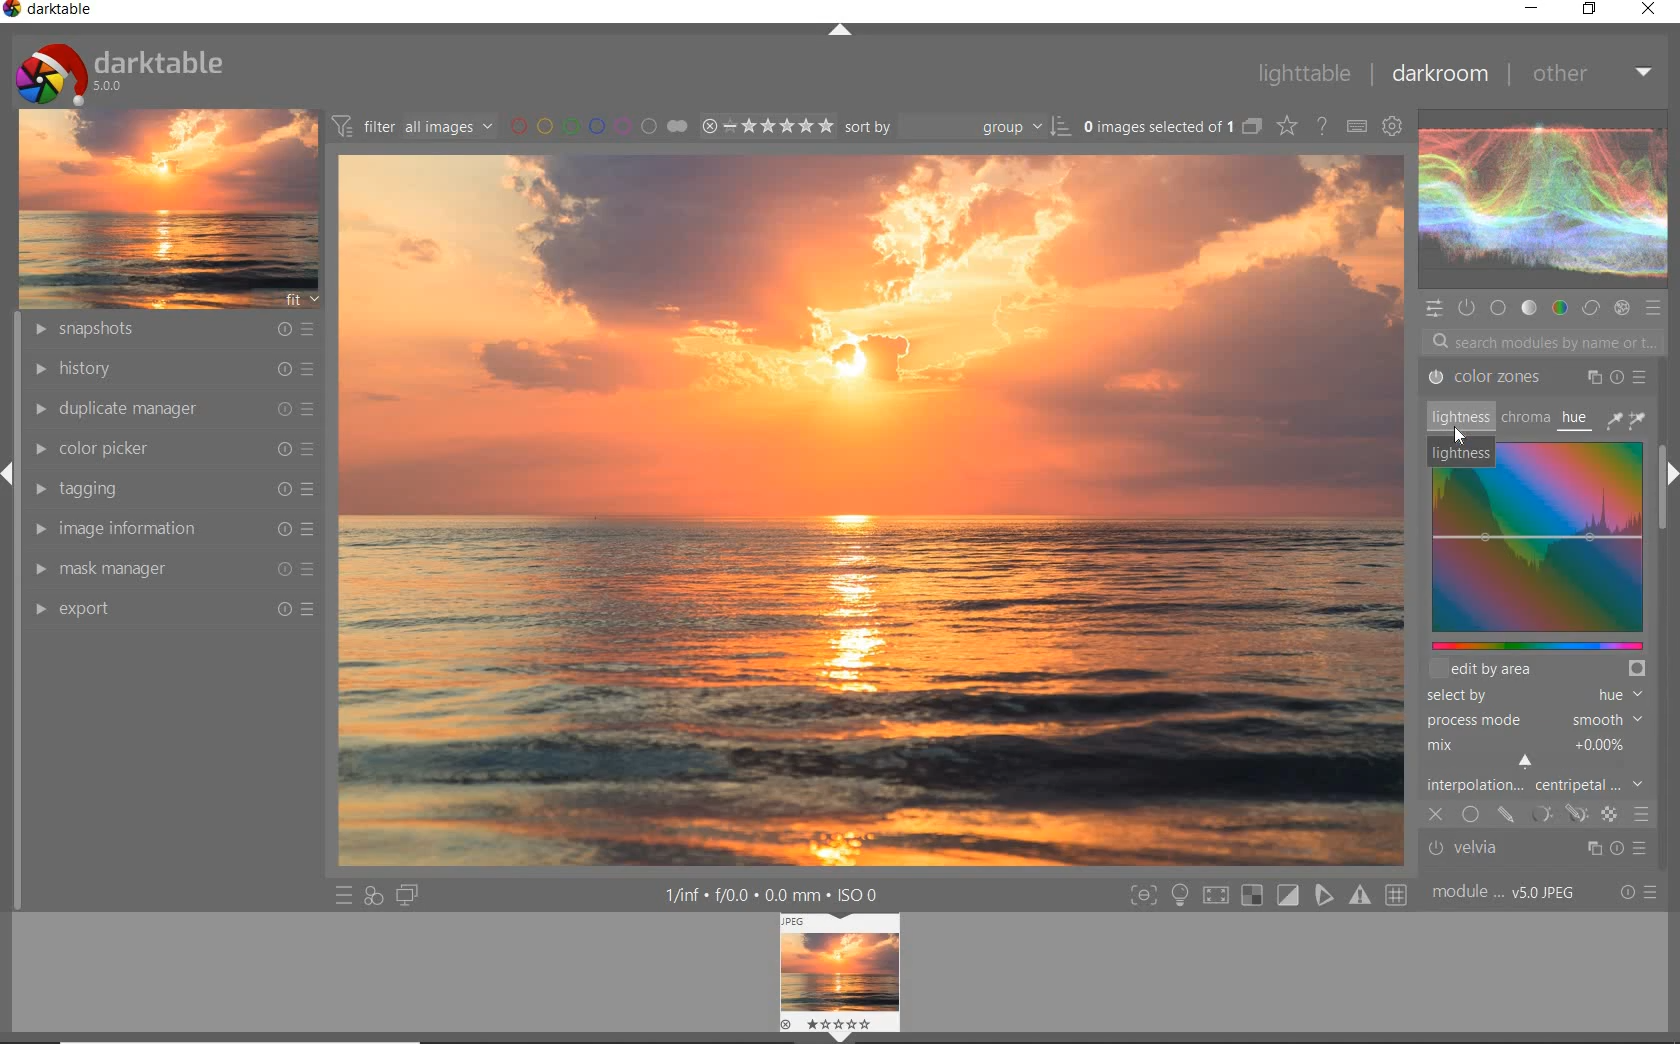  What do you see at coordinates (175, 607) in the screenshot?
I see `EXPORT` at bounding box center [175, 607].